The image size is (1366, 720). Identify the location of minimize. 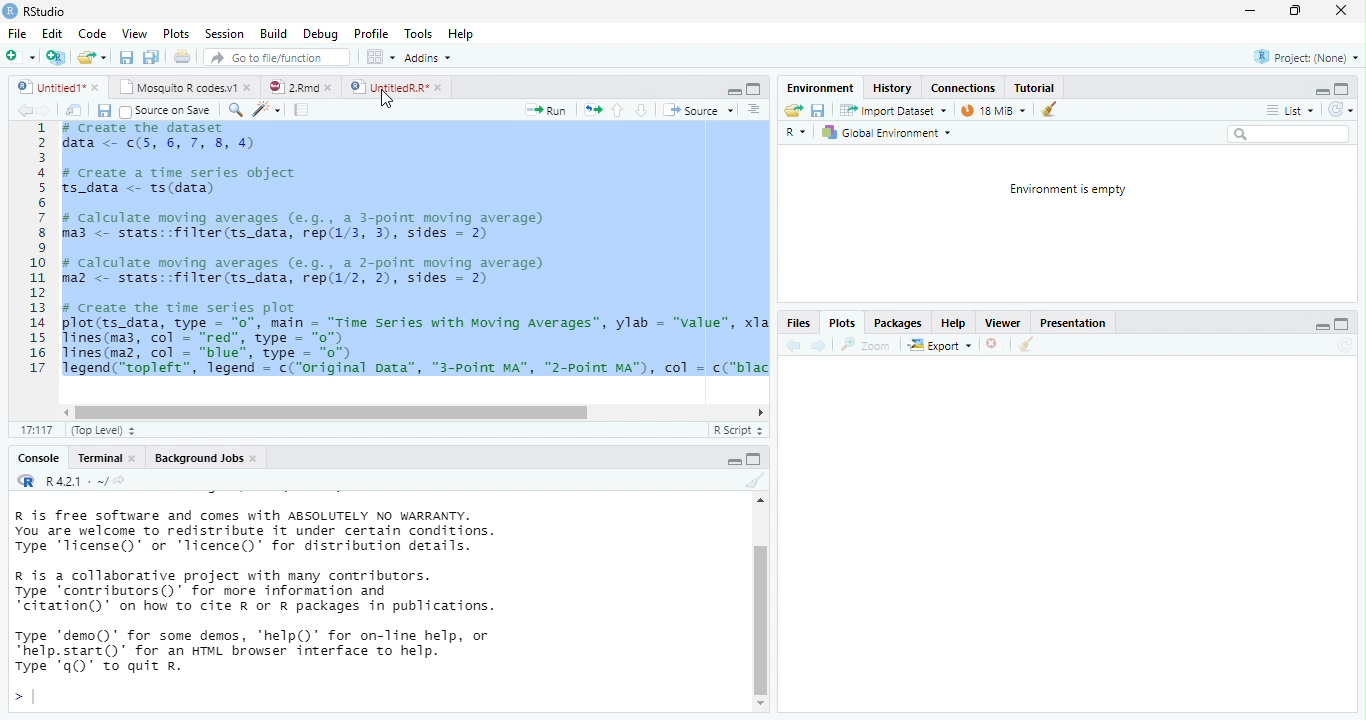
(1319, 93).